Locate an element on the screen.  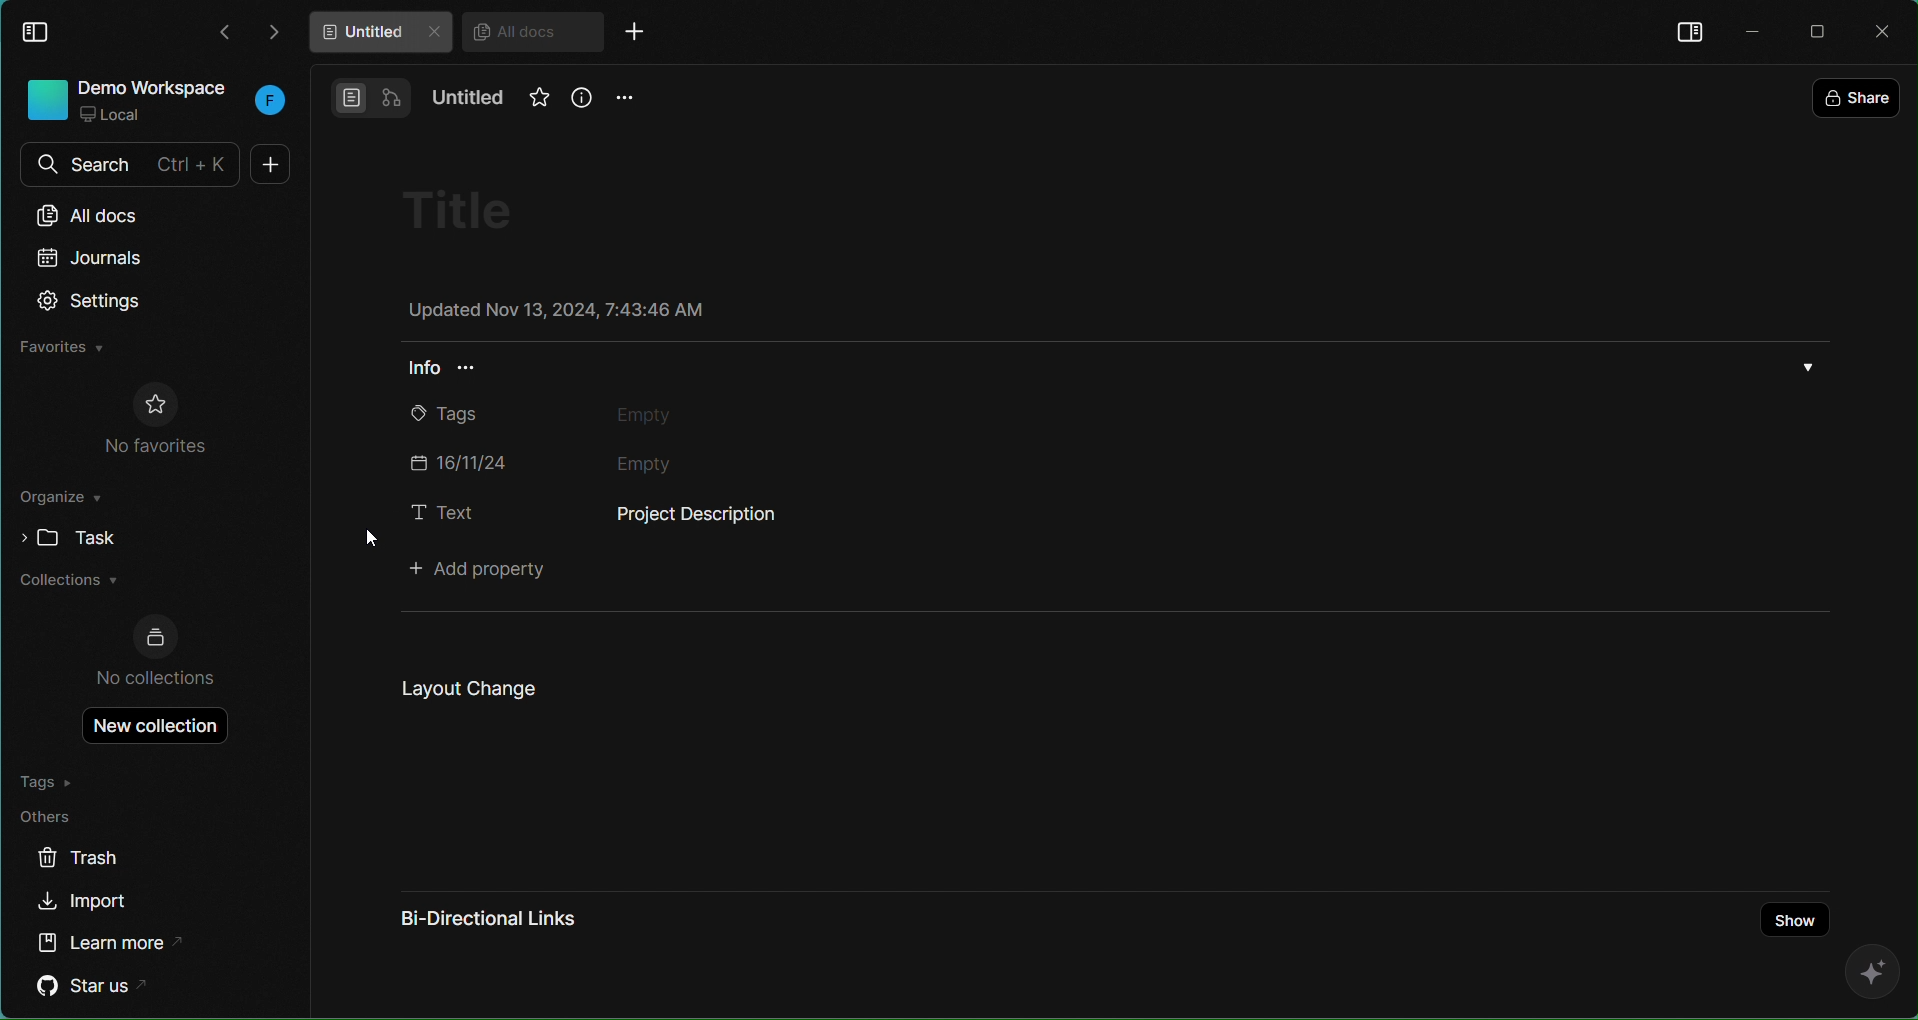
x is located at coordinates (1886, 32).